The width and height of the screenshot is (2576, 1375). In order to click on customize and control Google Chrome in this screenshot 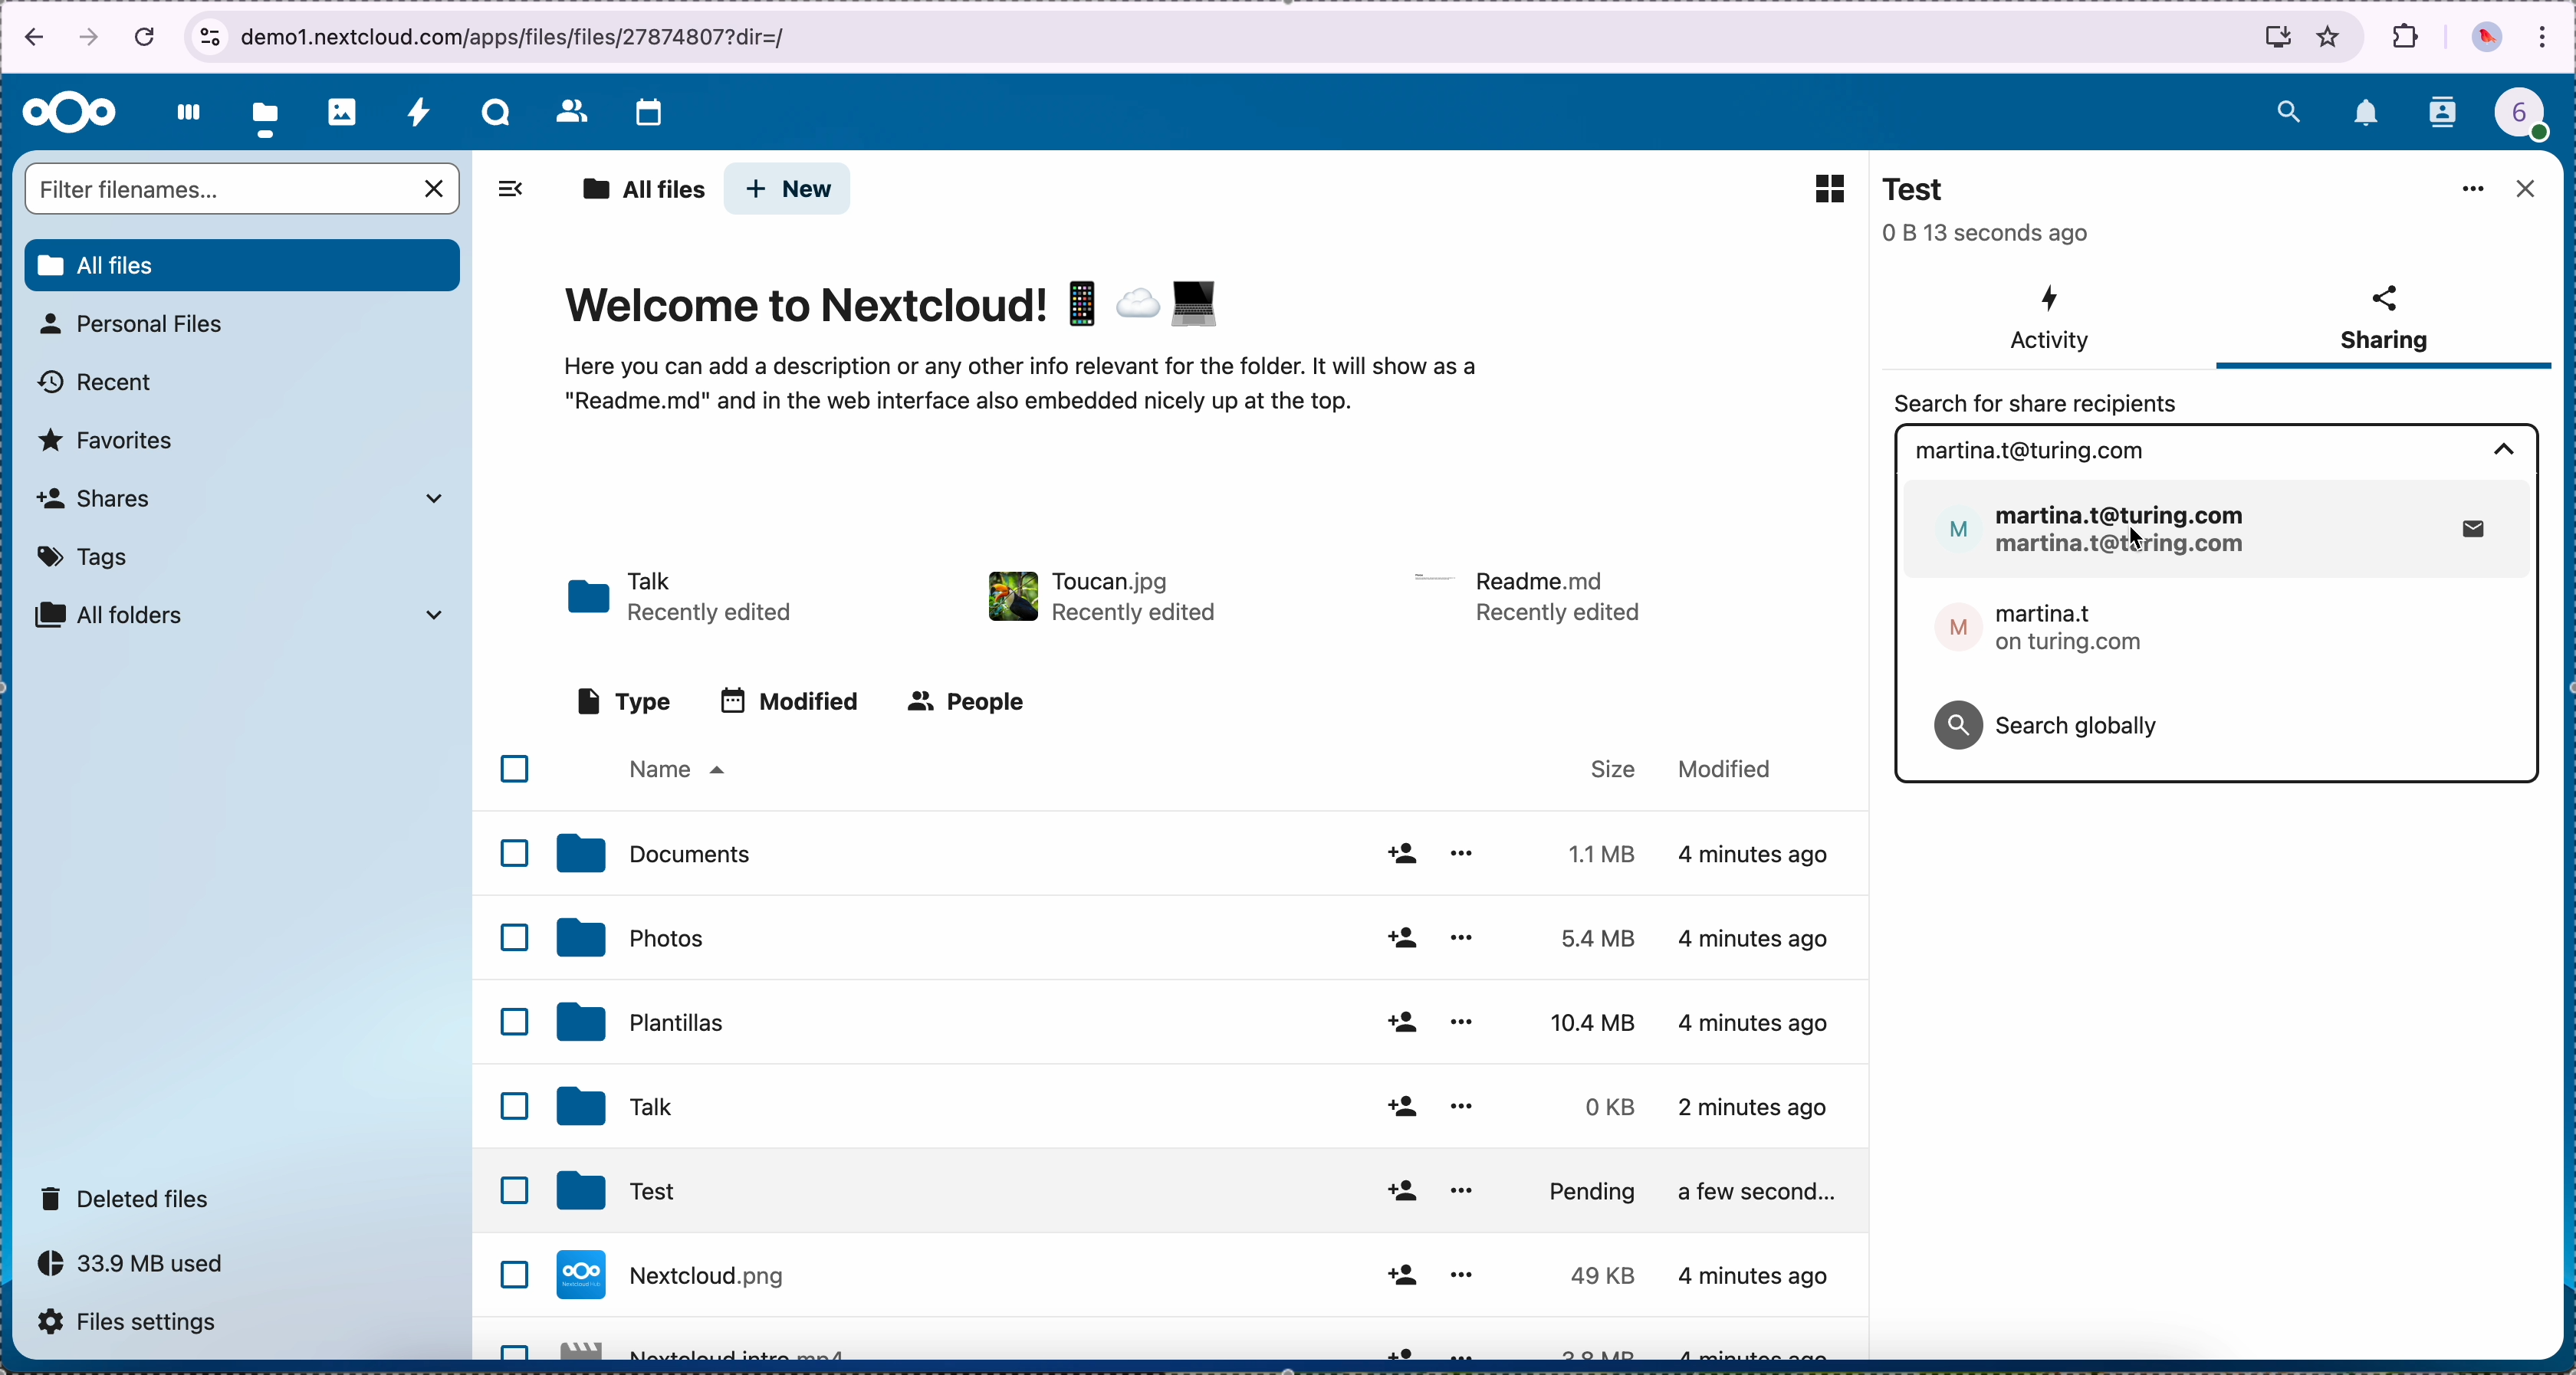, I will do `click(2544, 39)`.